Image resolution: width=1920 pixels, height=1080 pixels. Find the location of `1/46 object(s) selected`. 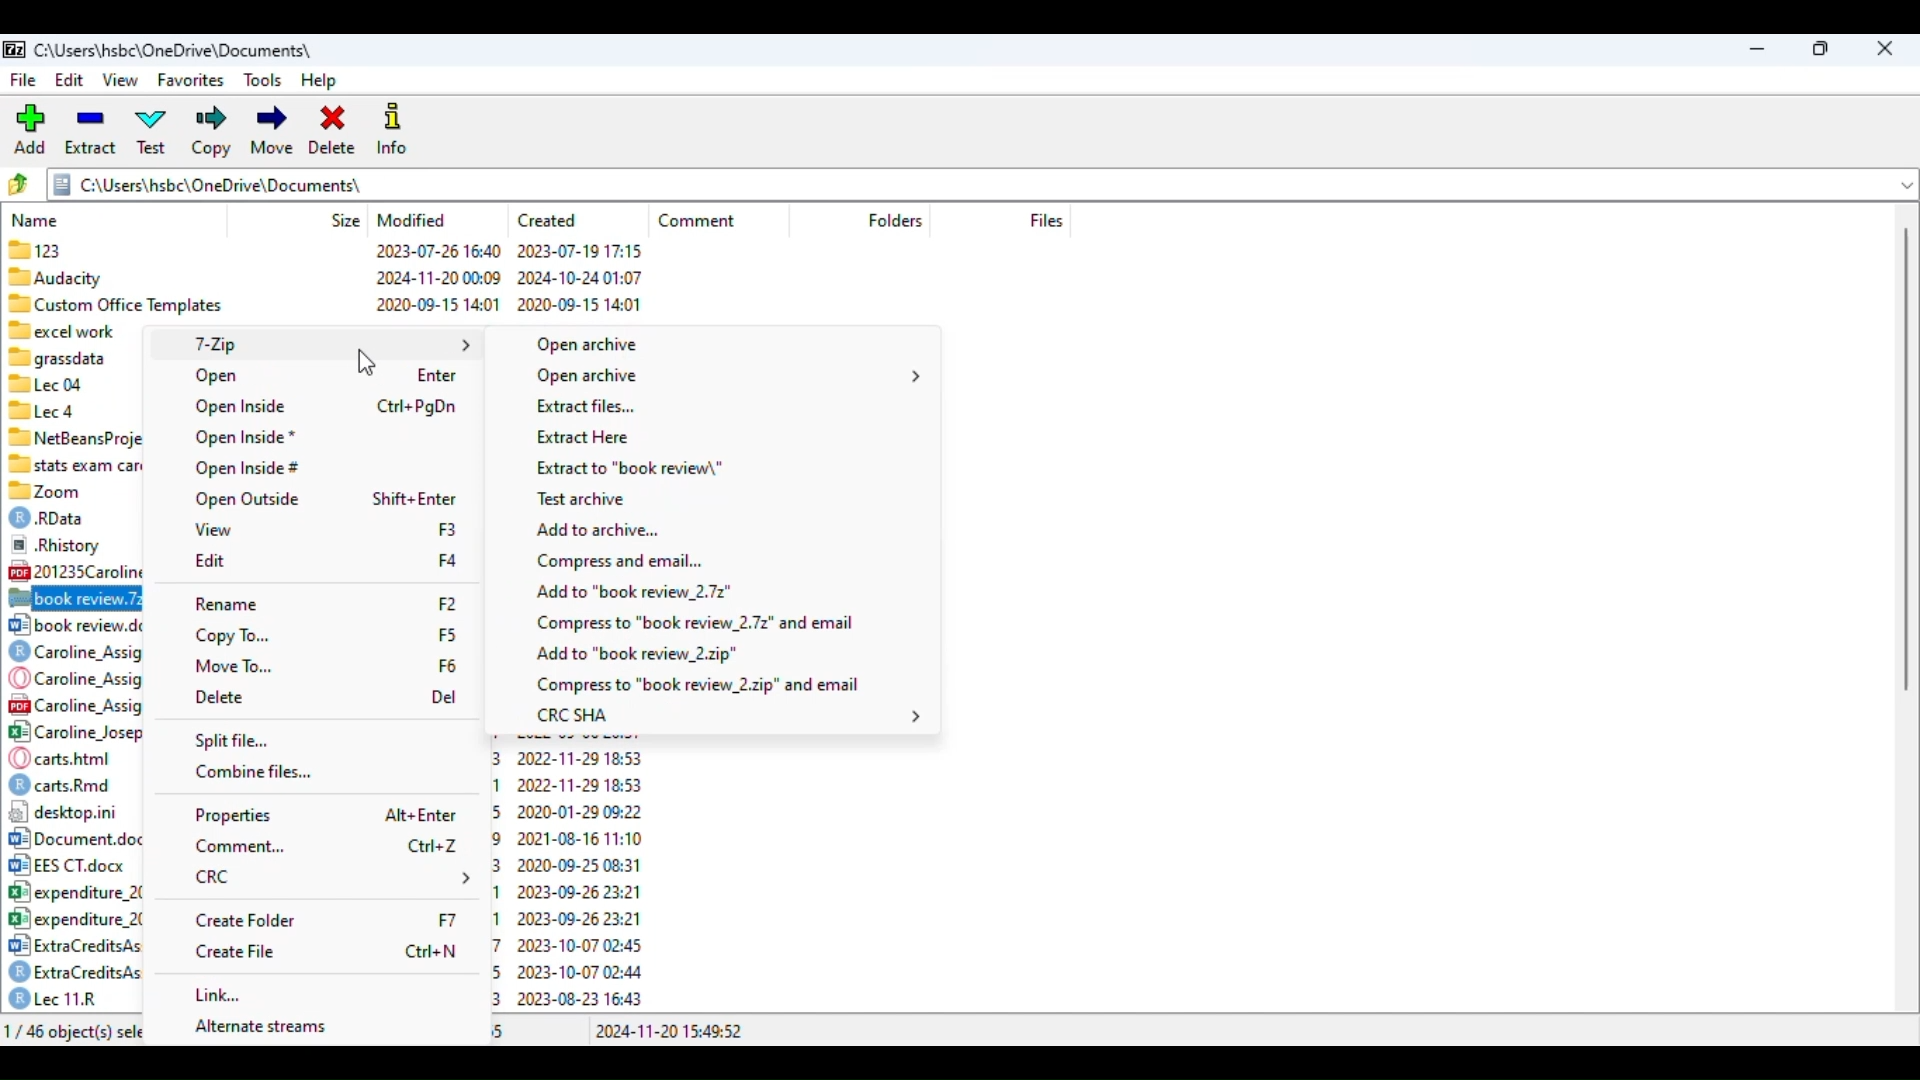

1/46 object(s) selected is located at coordinates (73, 1030).